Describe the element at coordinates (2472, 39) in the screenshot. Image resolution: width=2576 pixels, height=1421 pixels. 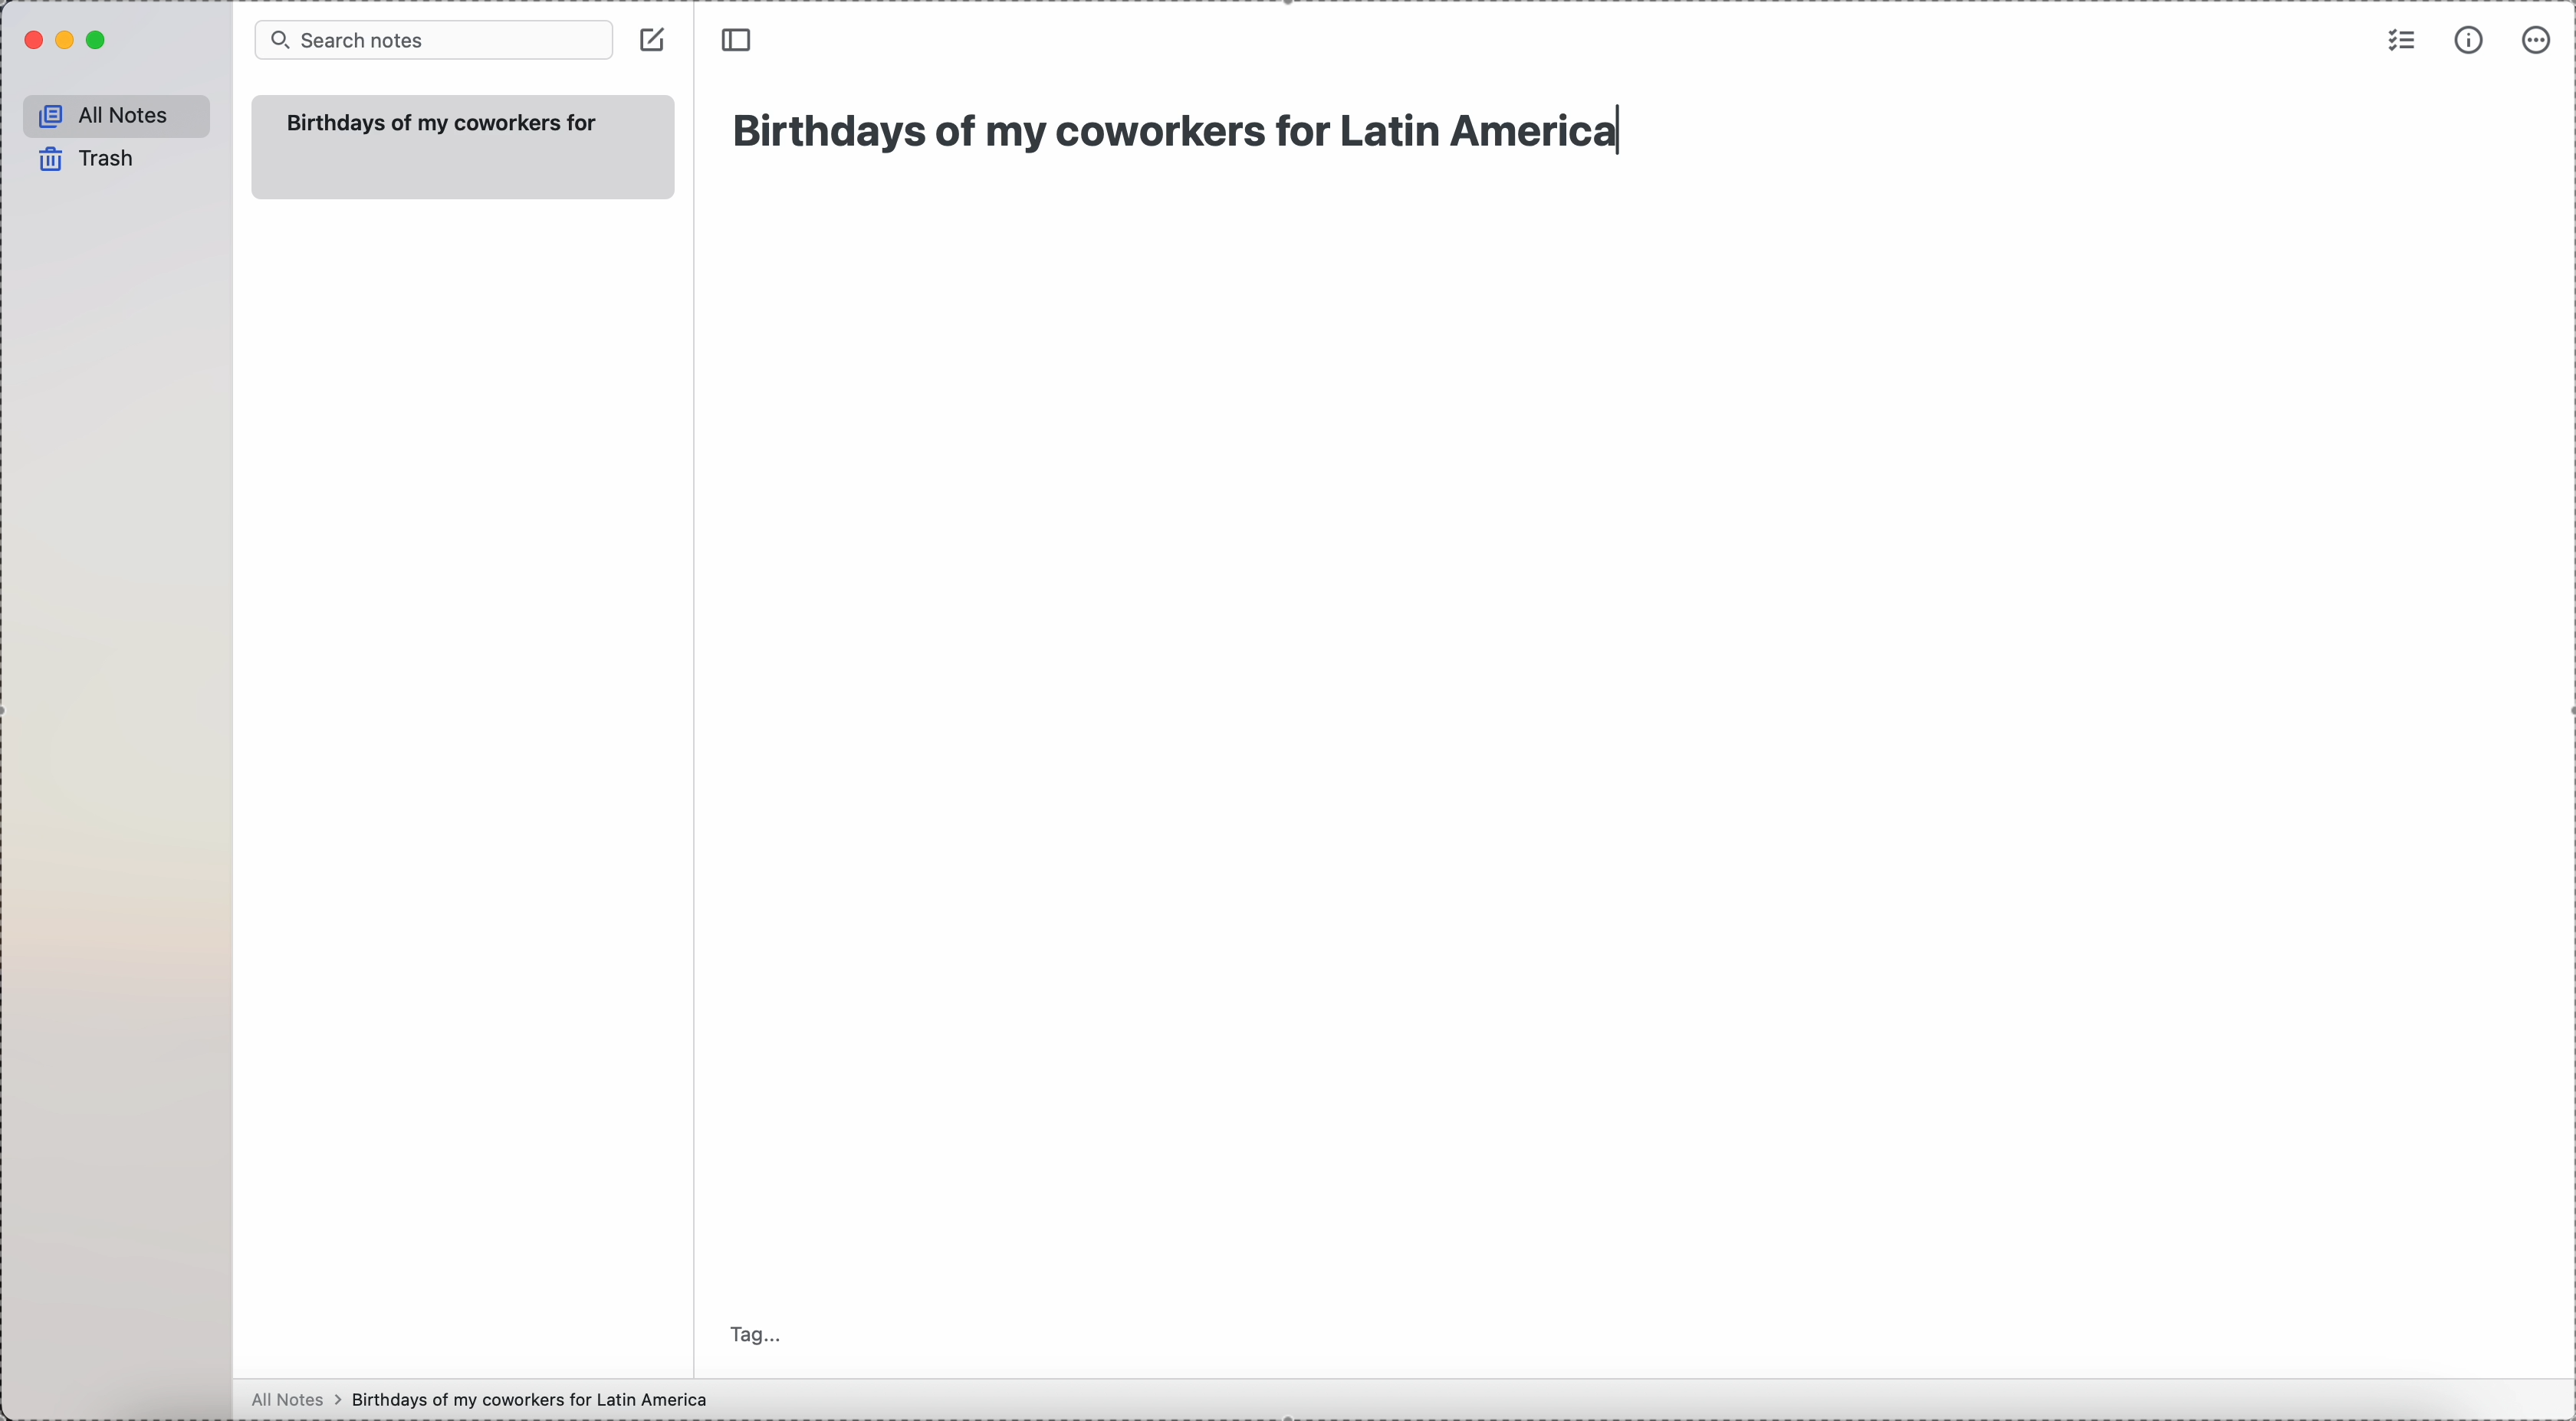
I see `metrics` at that location.